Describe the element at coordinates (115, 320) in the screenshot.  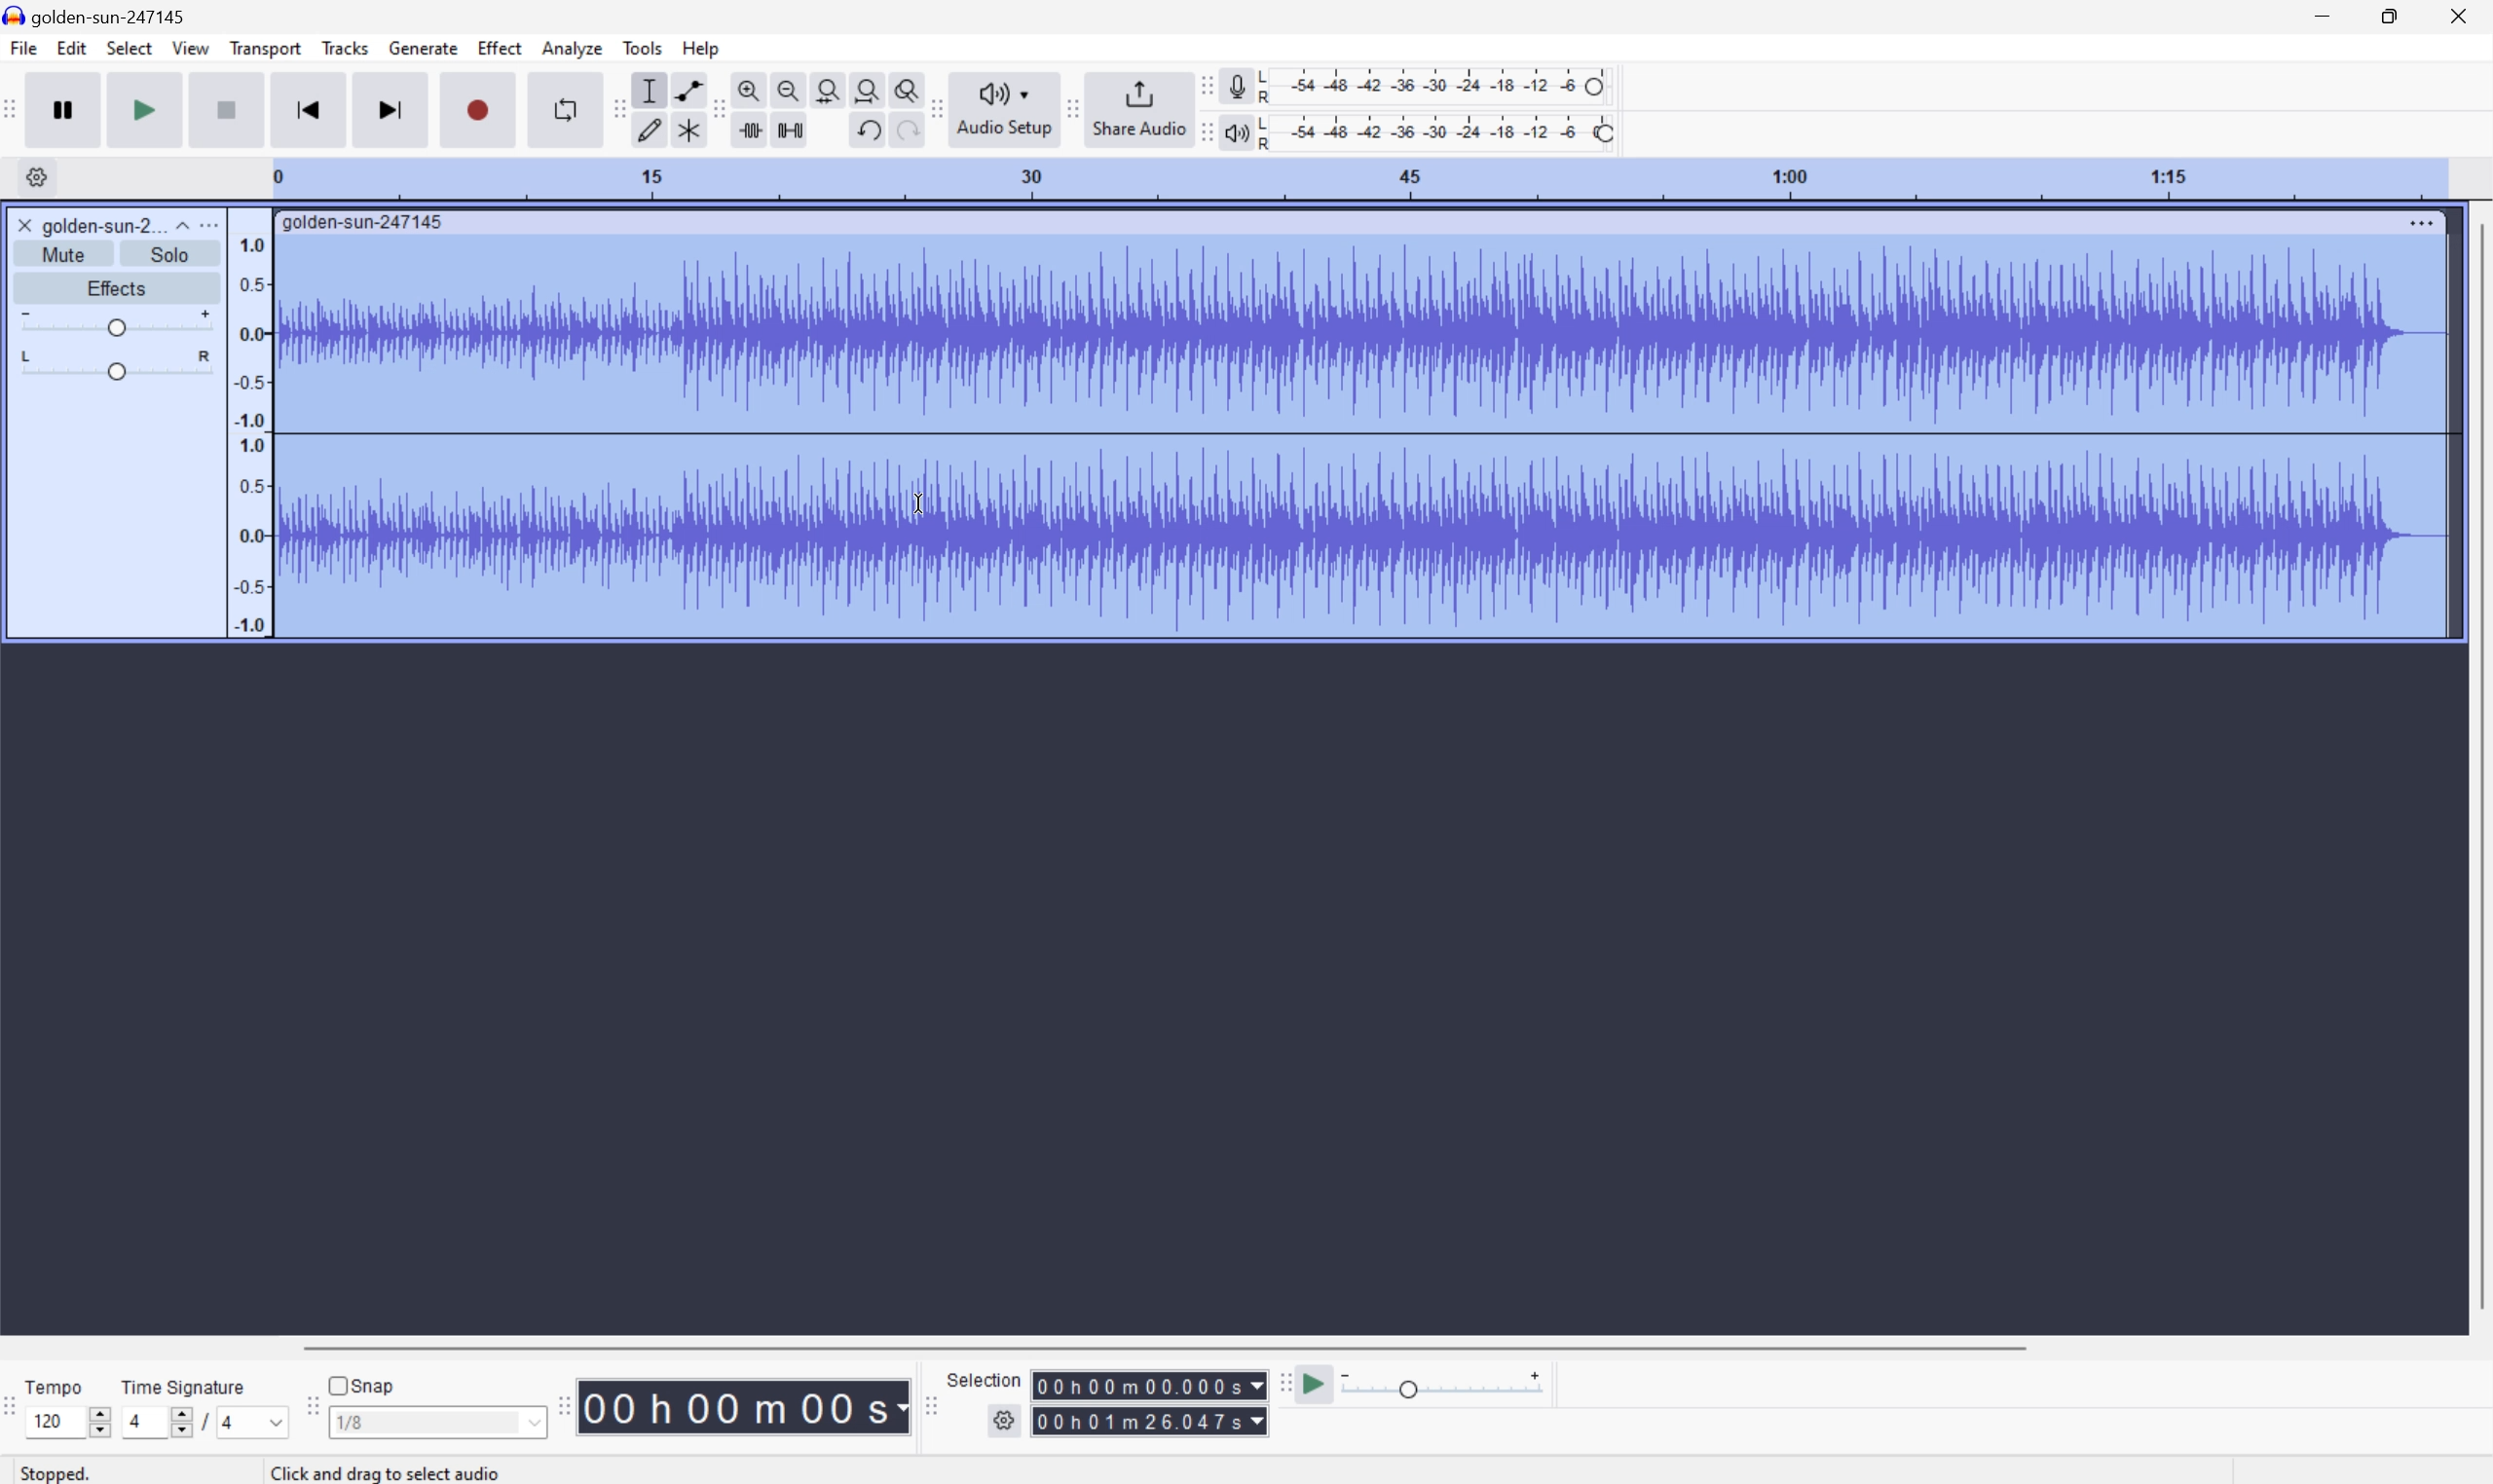
I see `Slider` at that location.